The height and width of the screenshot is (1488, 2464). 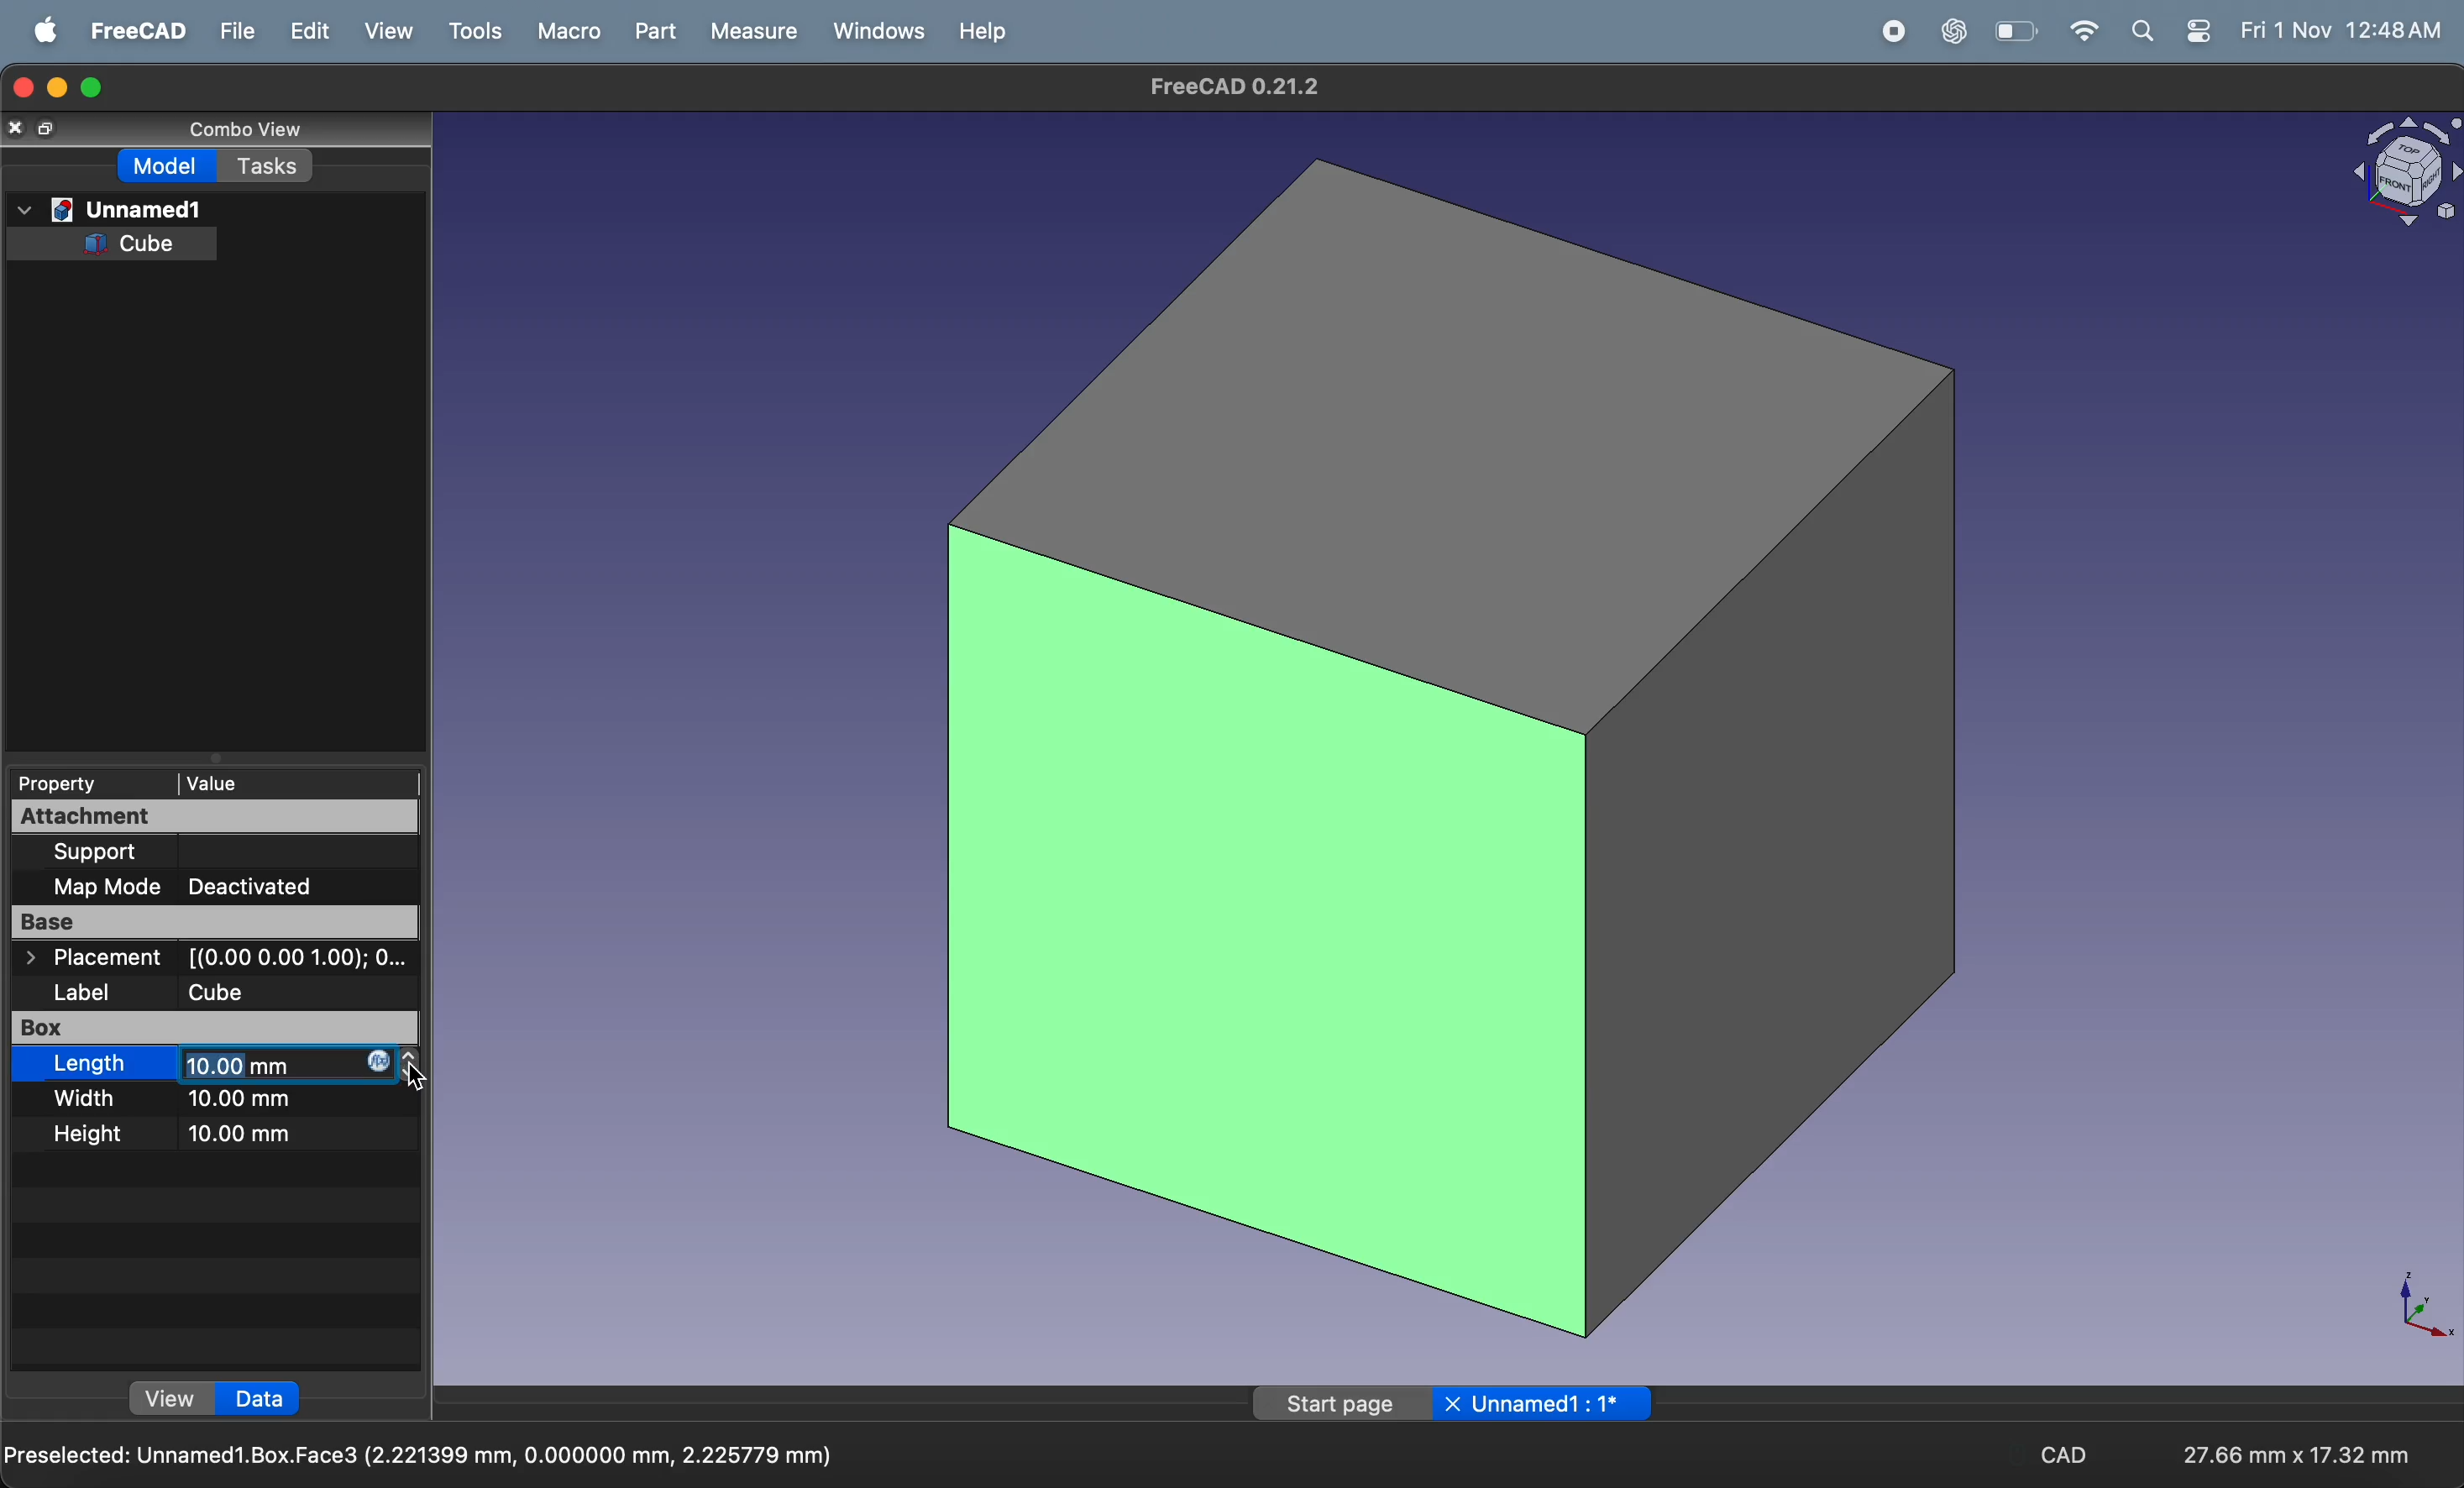 I want to click on axis, so click(x=2414, y=1307).